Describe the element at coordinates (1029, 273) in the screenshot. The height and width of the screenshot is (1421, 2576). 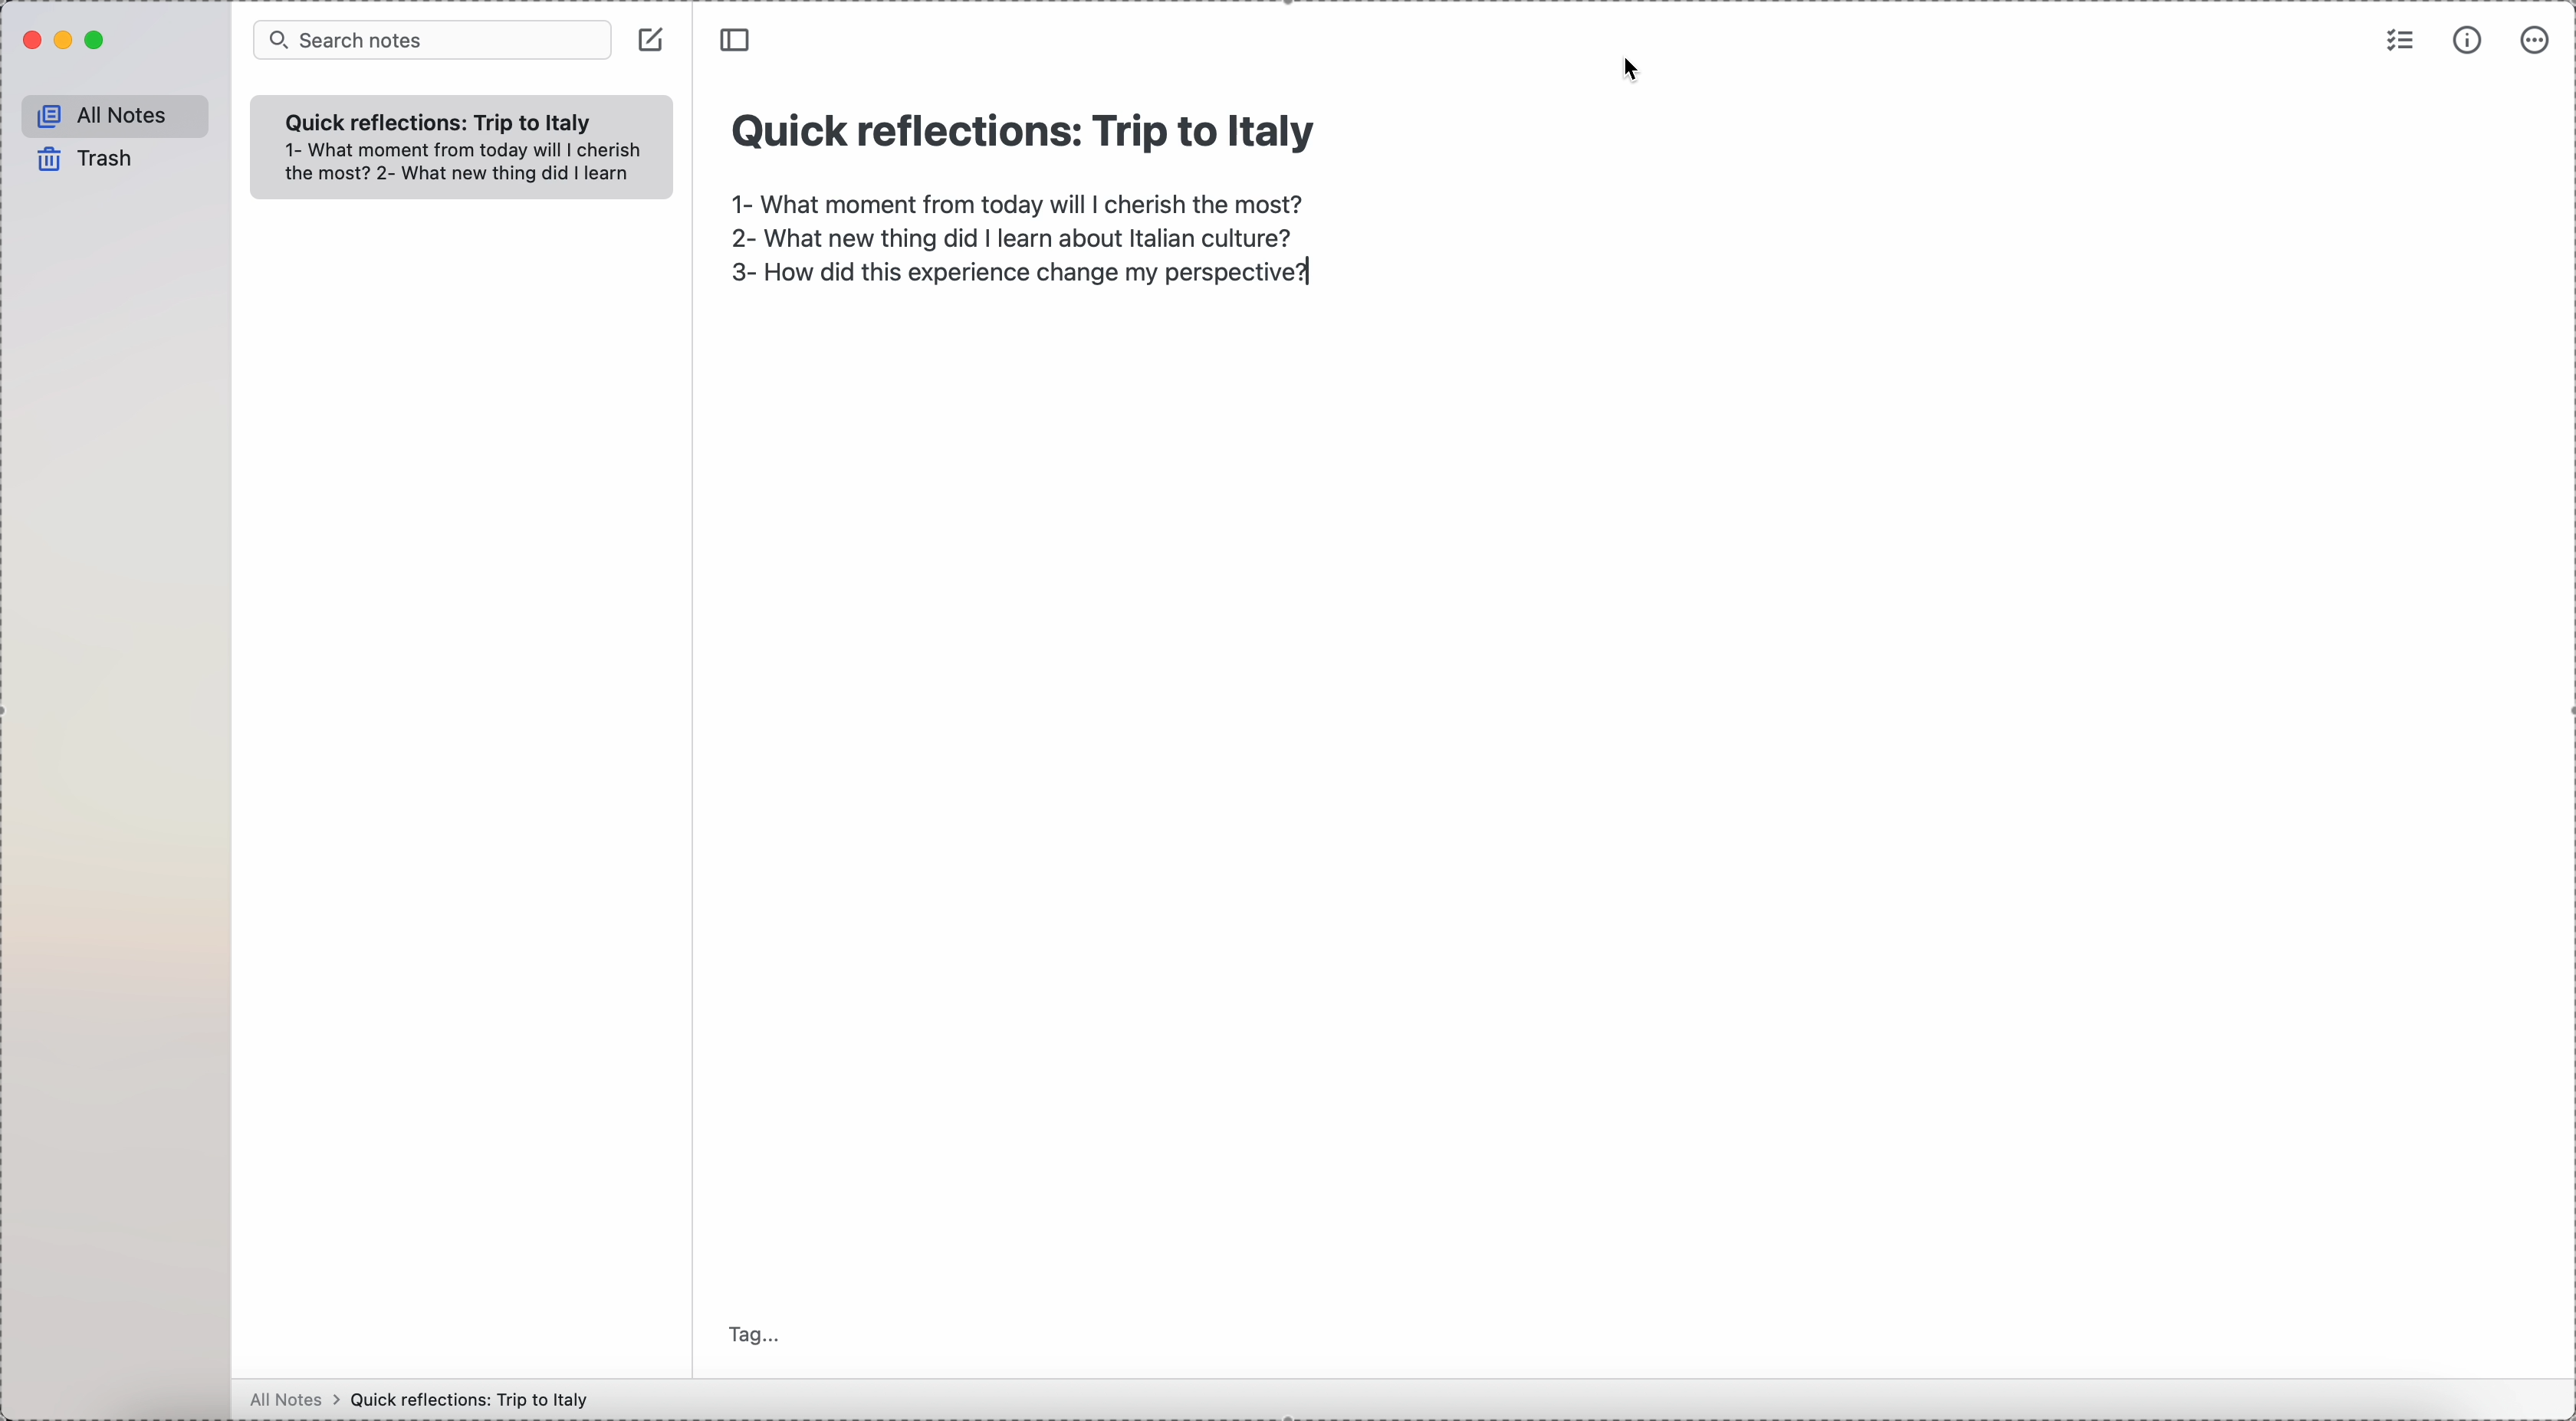
I see `3- How did this experience change my perspective?` at that location.